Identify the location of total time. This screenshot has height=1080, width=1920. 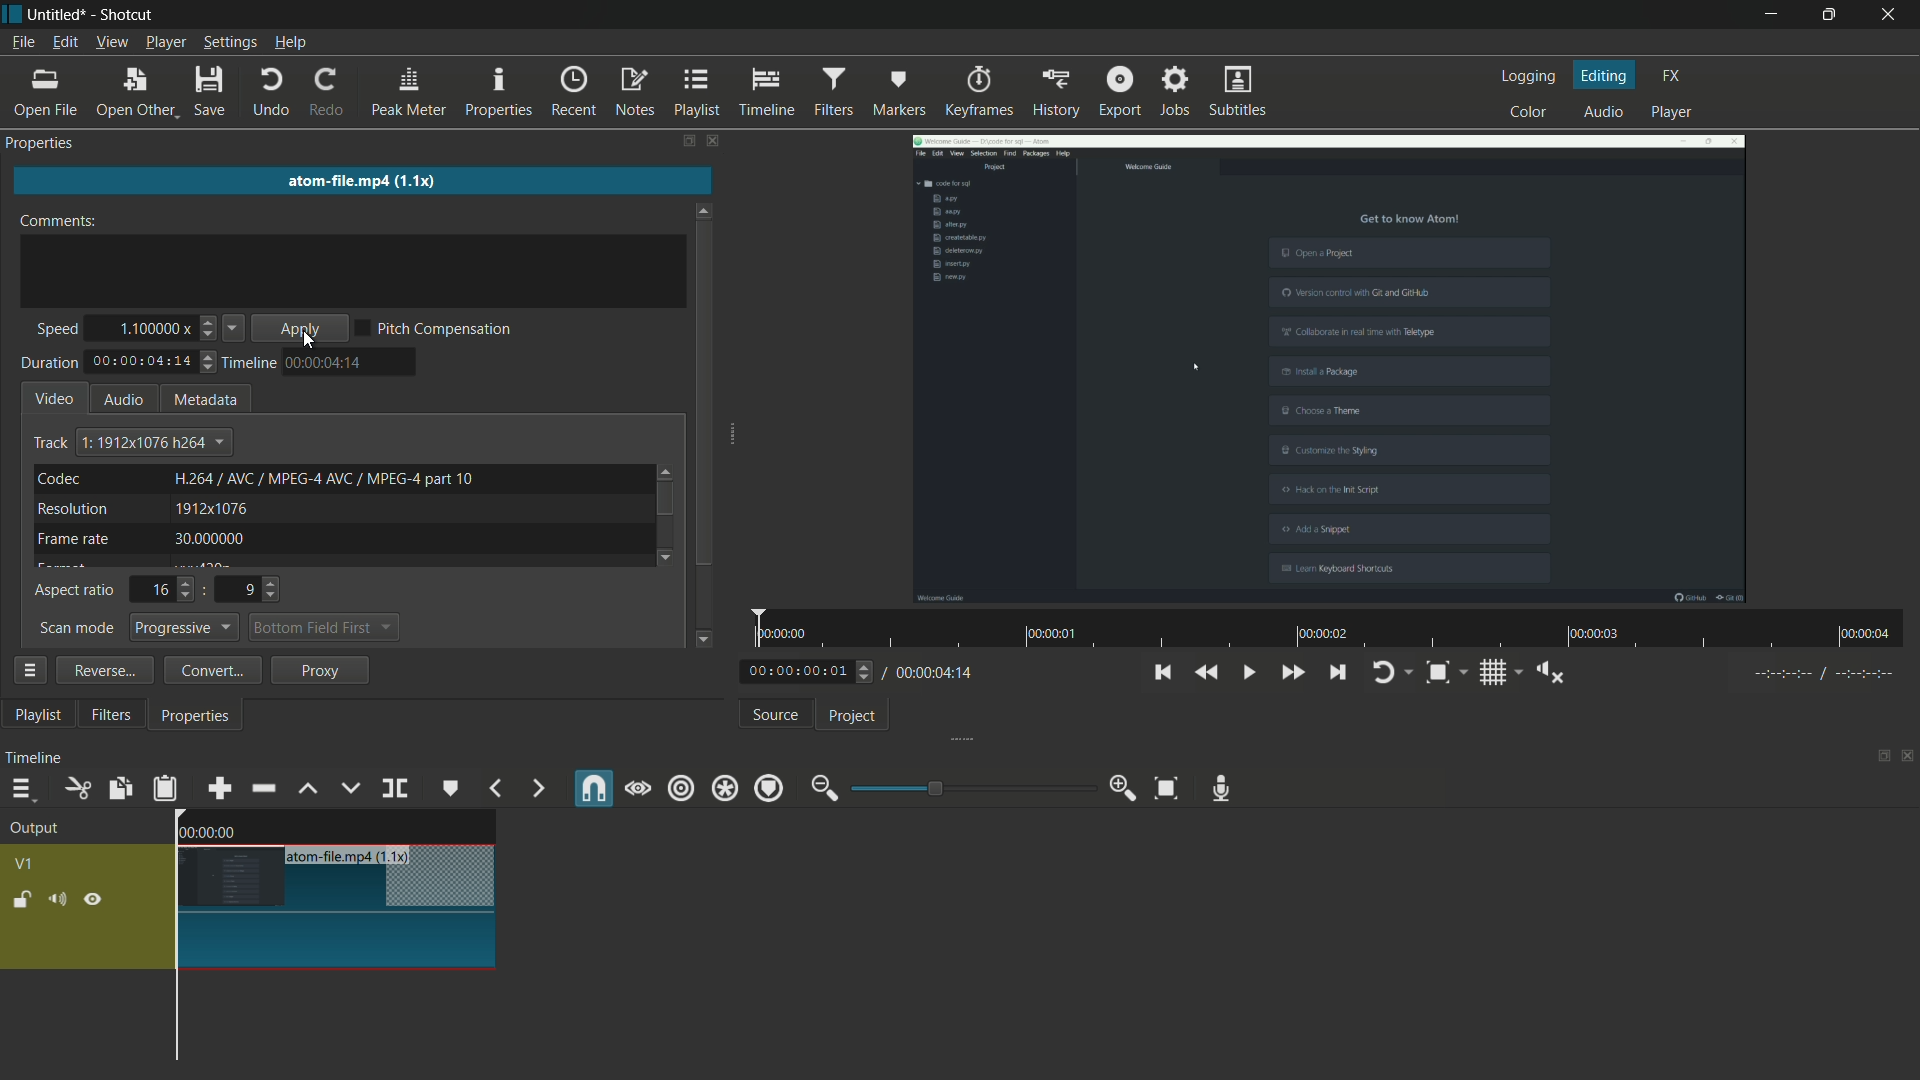
(141, 362).